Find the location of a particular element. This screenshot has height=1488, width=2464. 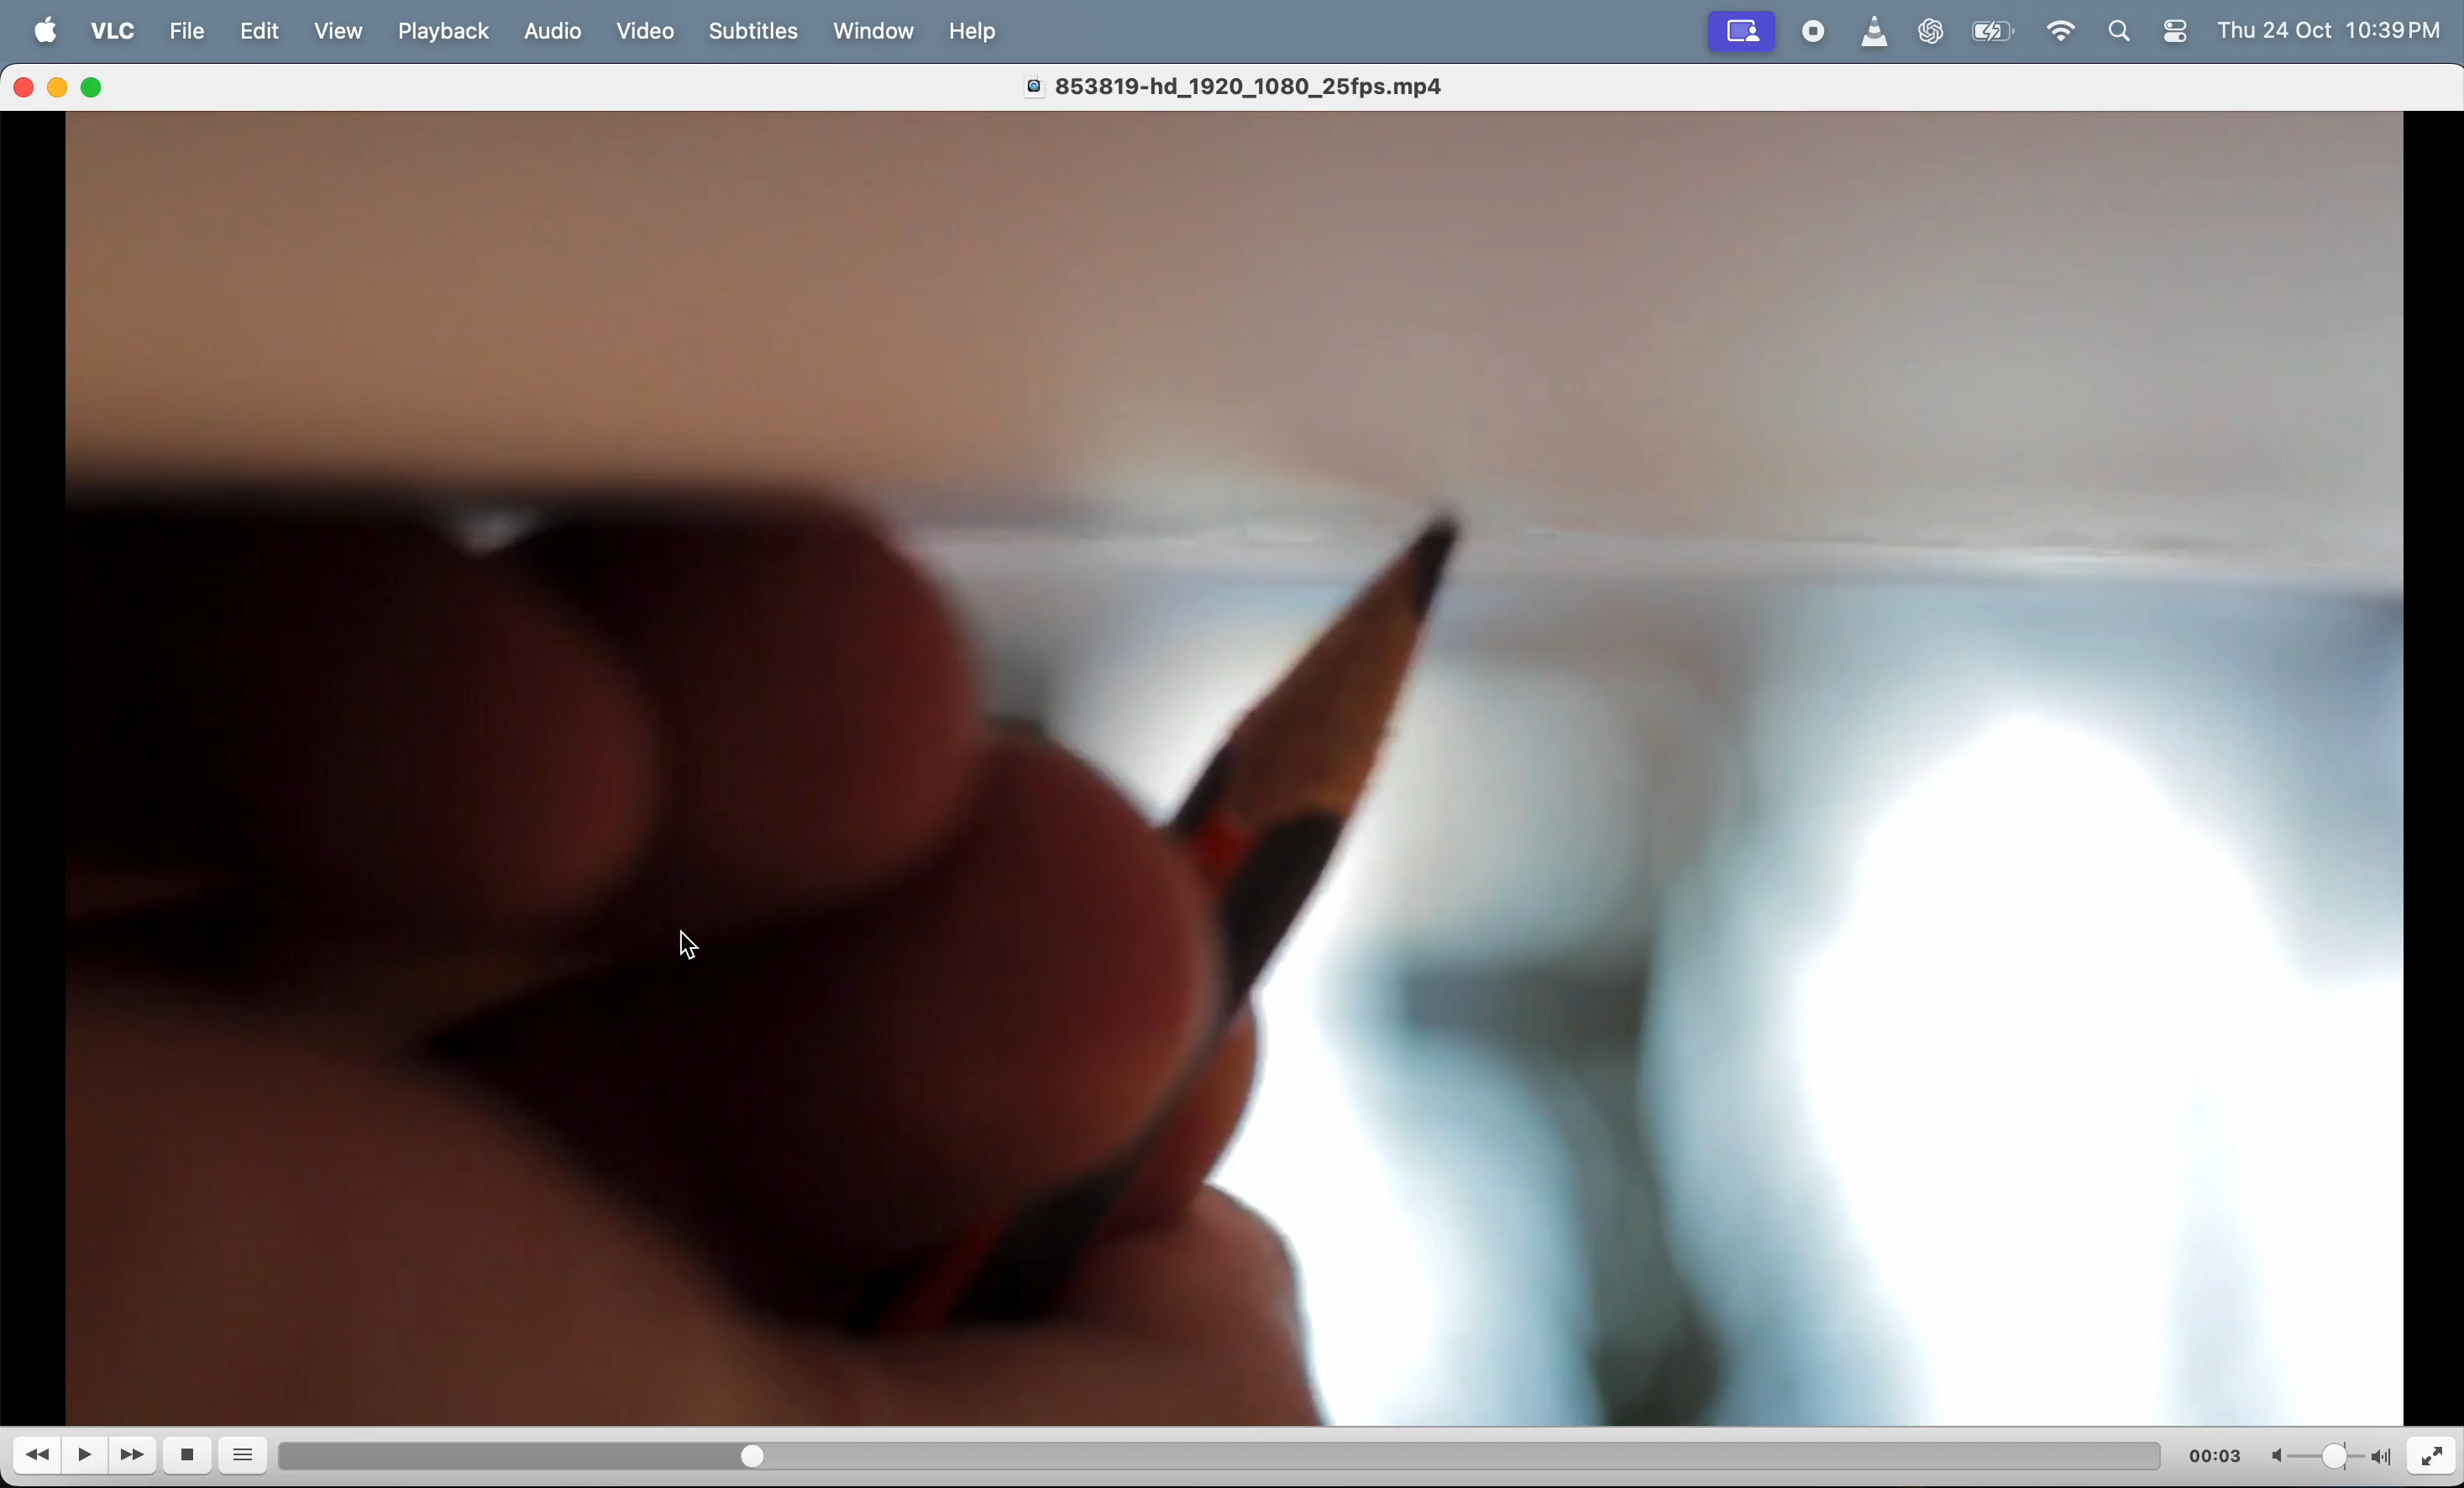

time and date is located at coordinates (2337, 29).